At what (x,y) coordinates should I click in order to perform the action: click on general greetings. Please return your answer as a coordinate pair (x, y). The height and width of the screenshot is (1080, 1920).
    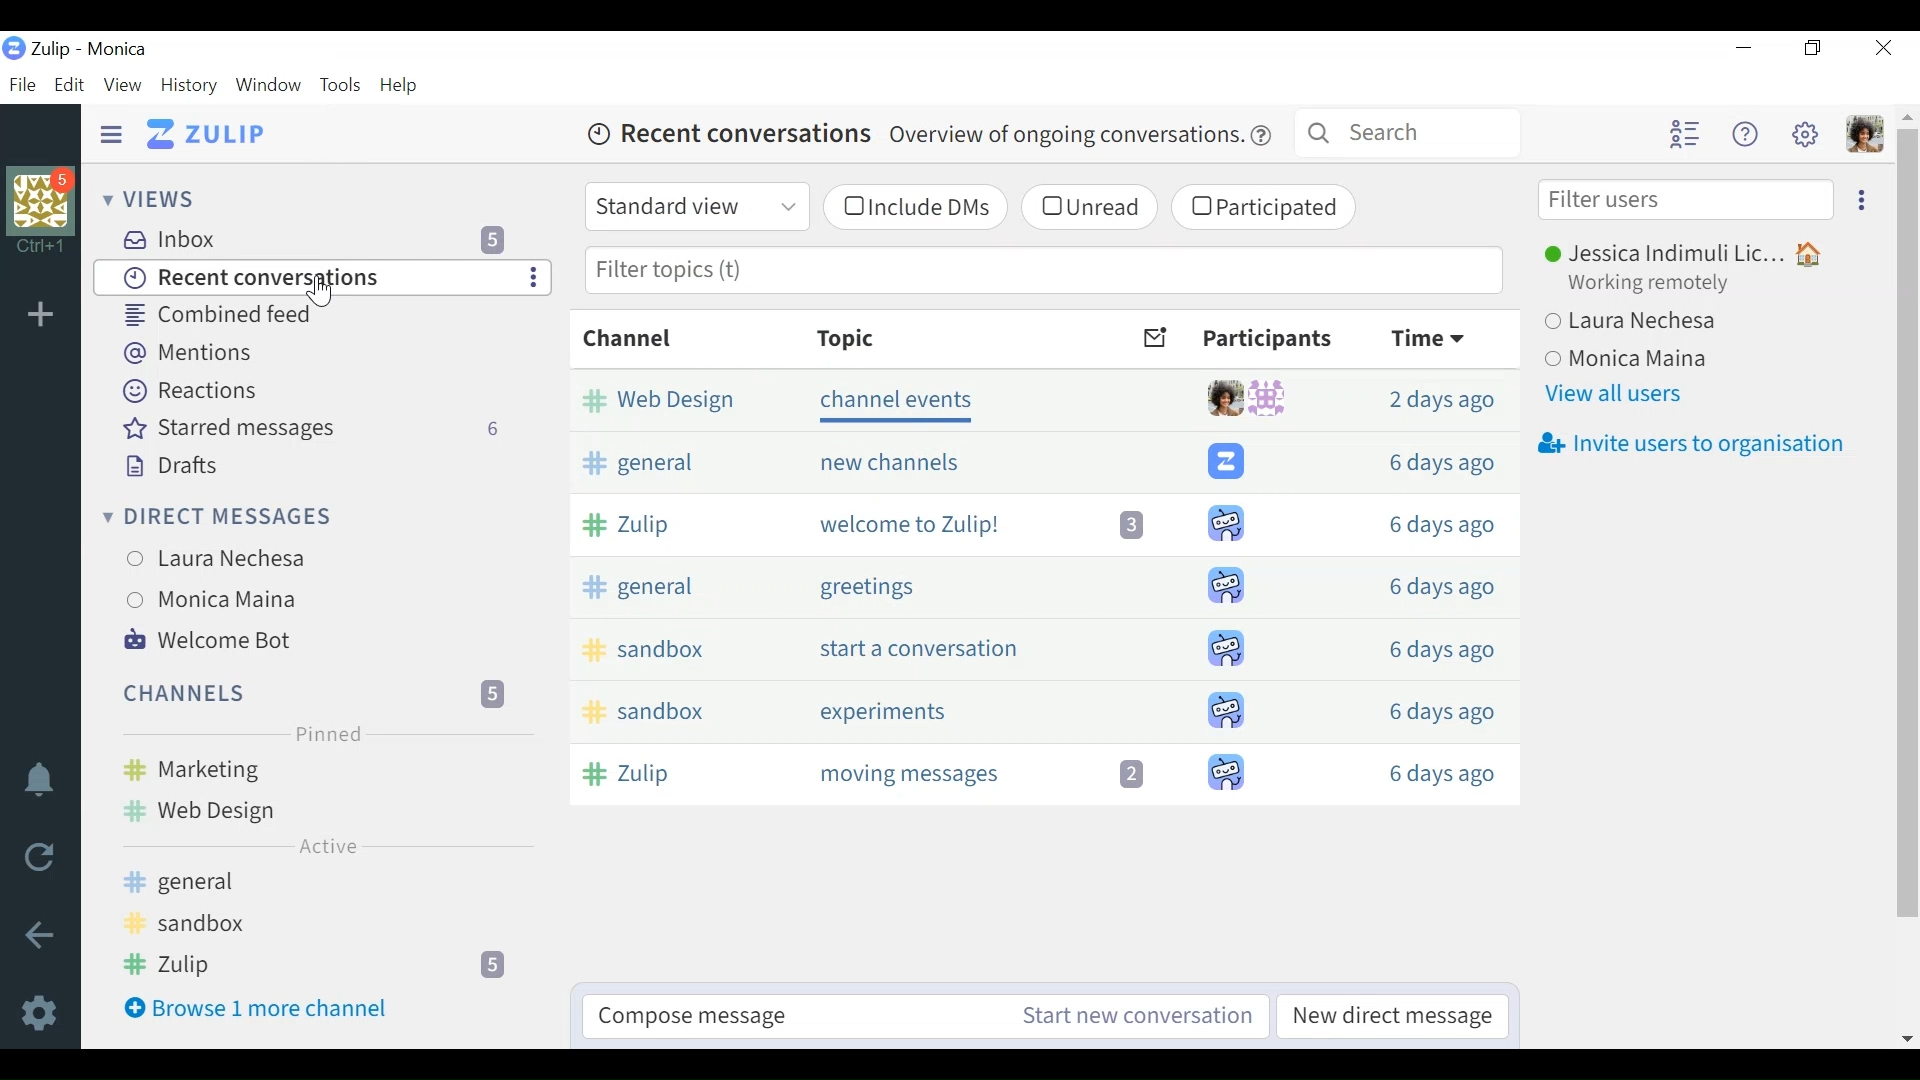
    Looking at the image, I should click on (1041, 579).